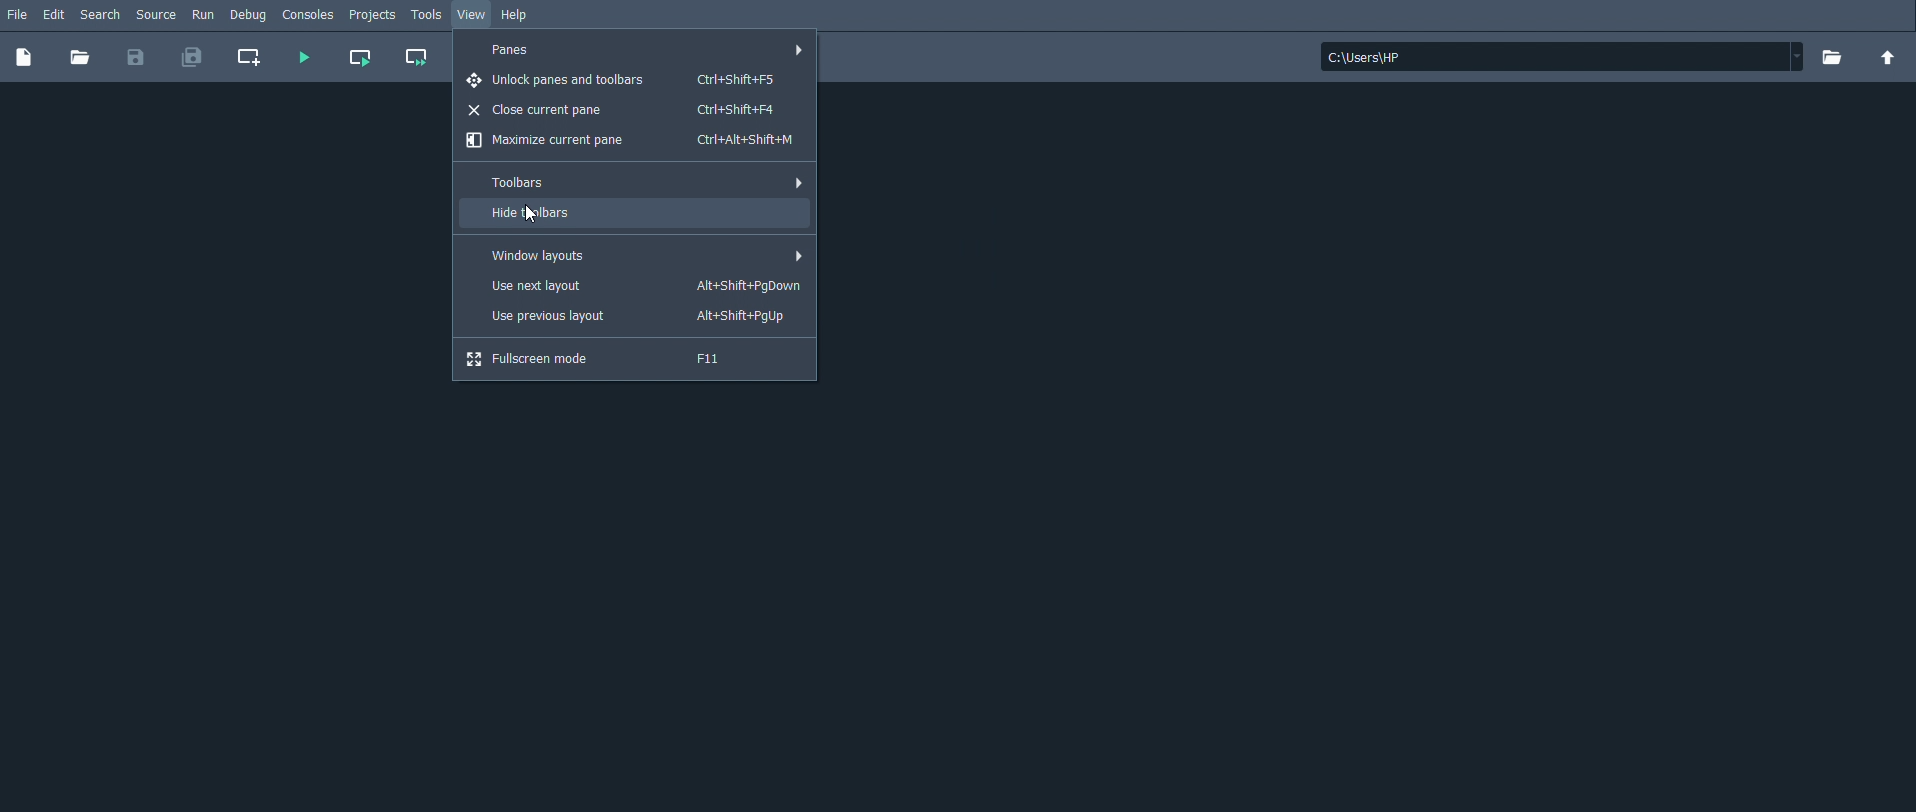 Image resolution: width=1916 pixels, height=812 pixels. I want to click on Change to parent directory, so click(1886, 57).